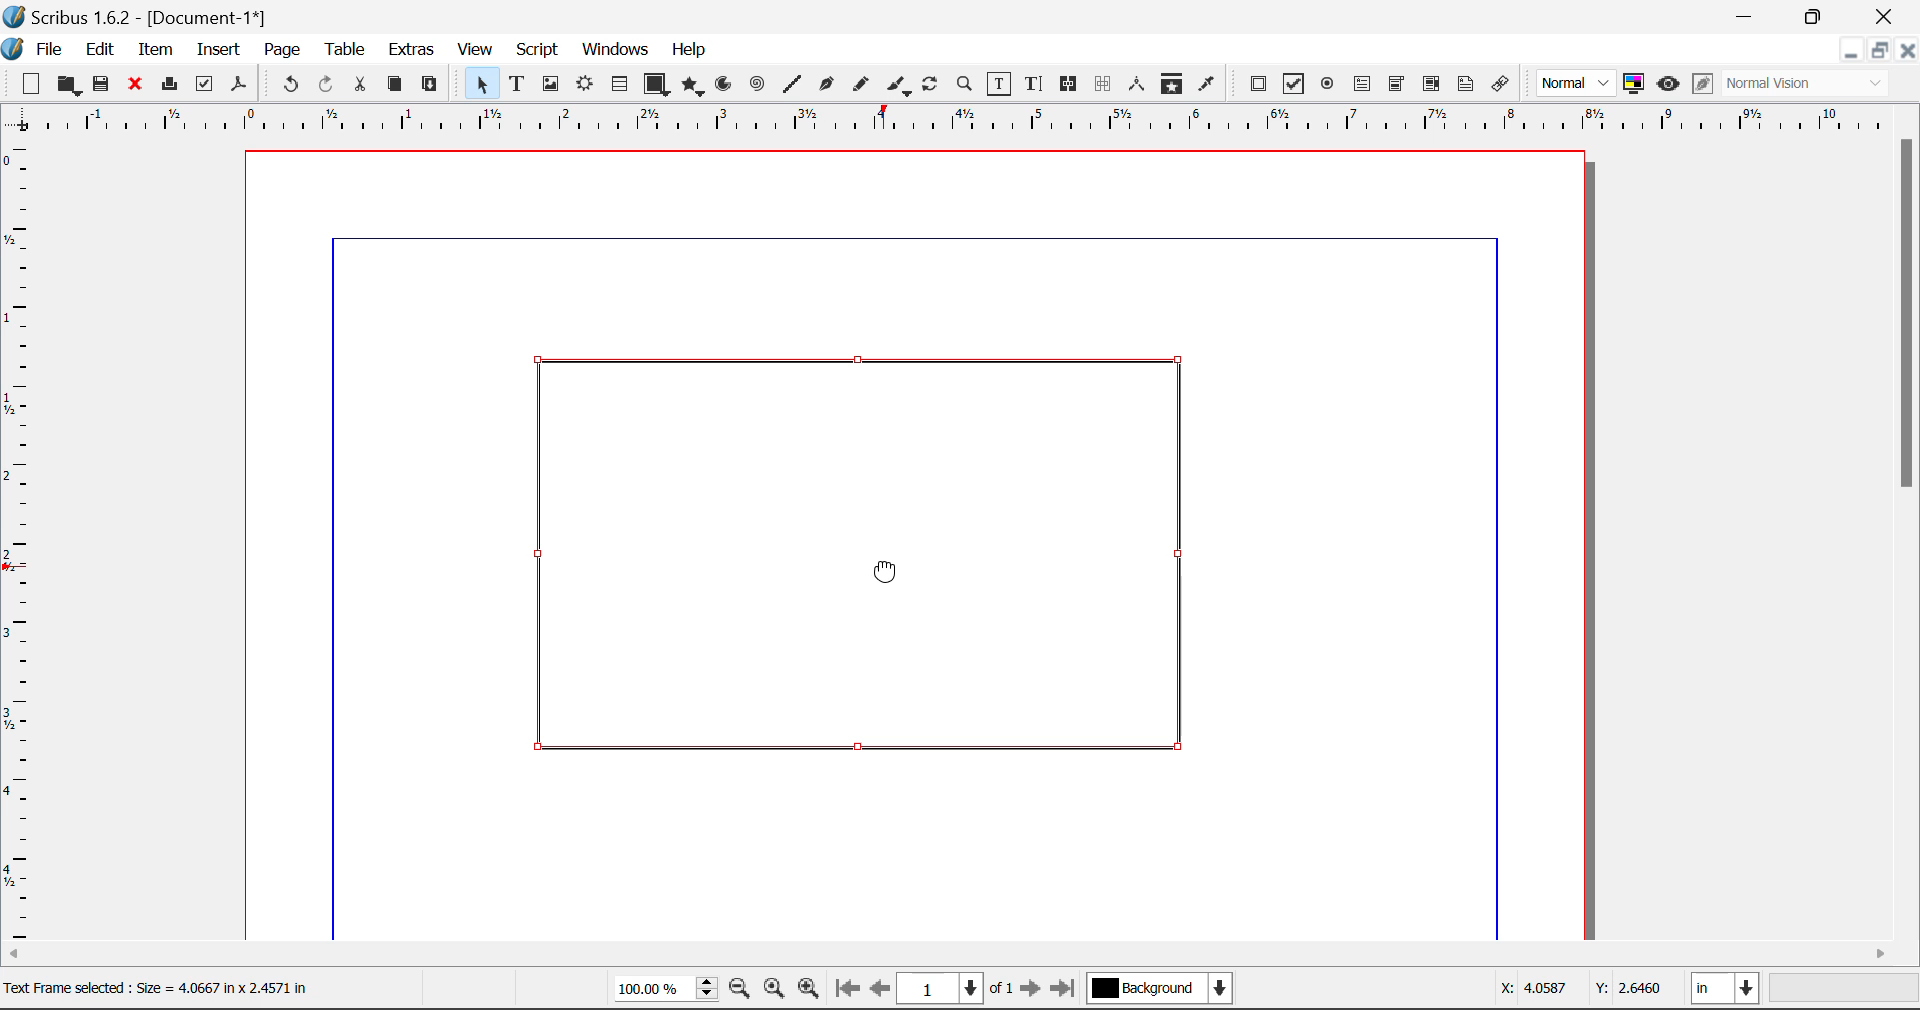 This screenshot has width=1920, height=1010. I want to click on Close, so click(1886, 16).